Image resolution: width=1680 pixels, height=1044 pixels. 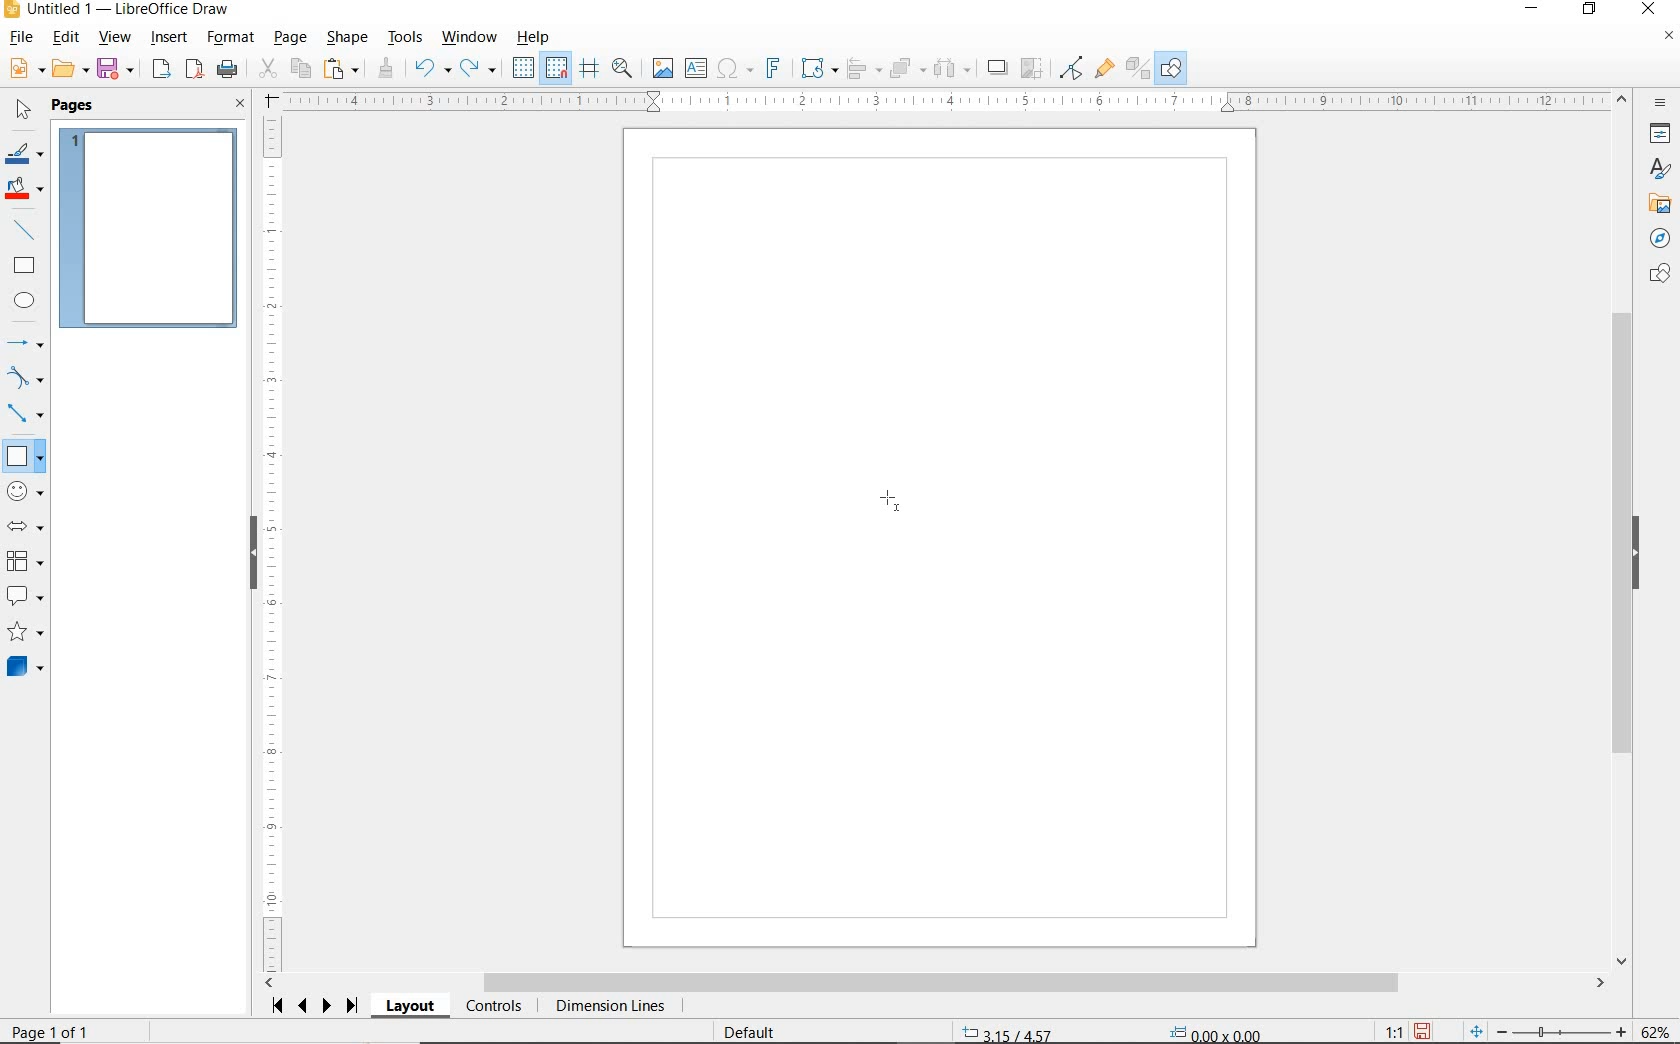 I want to click on FLOWCHART, so click(x=29, y=561).